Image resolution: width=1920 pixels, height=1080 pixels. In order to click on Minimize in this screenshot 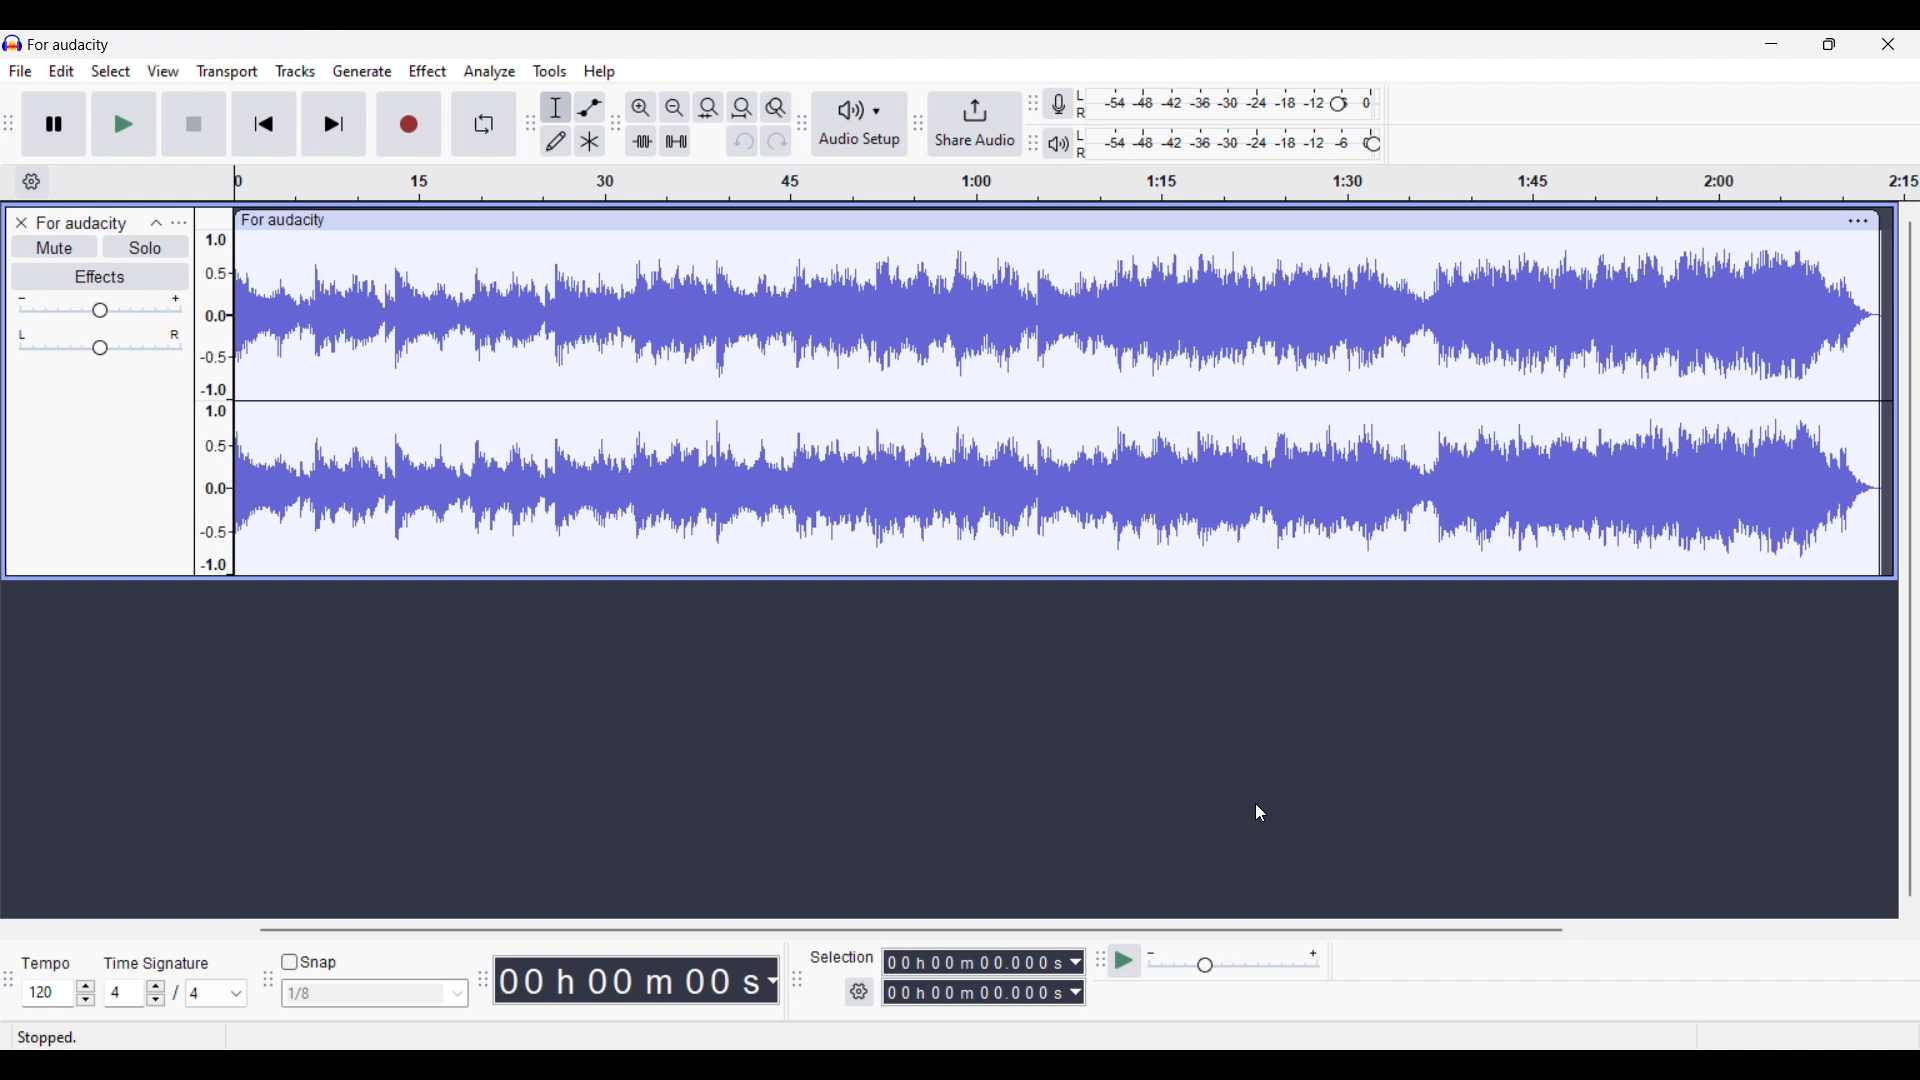, I will do `click(1772, 44)`.